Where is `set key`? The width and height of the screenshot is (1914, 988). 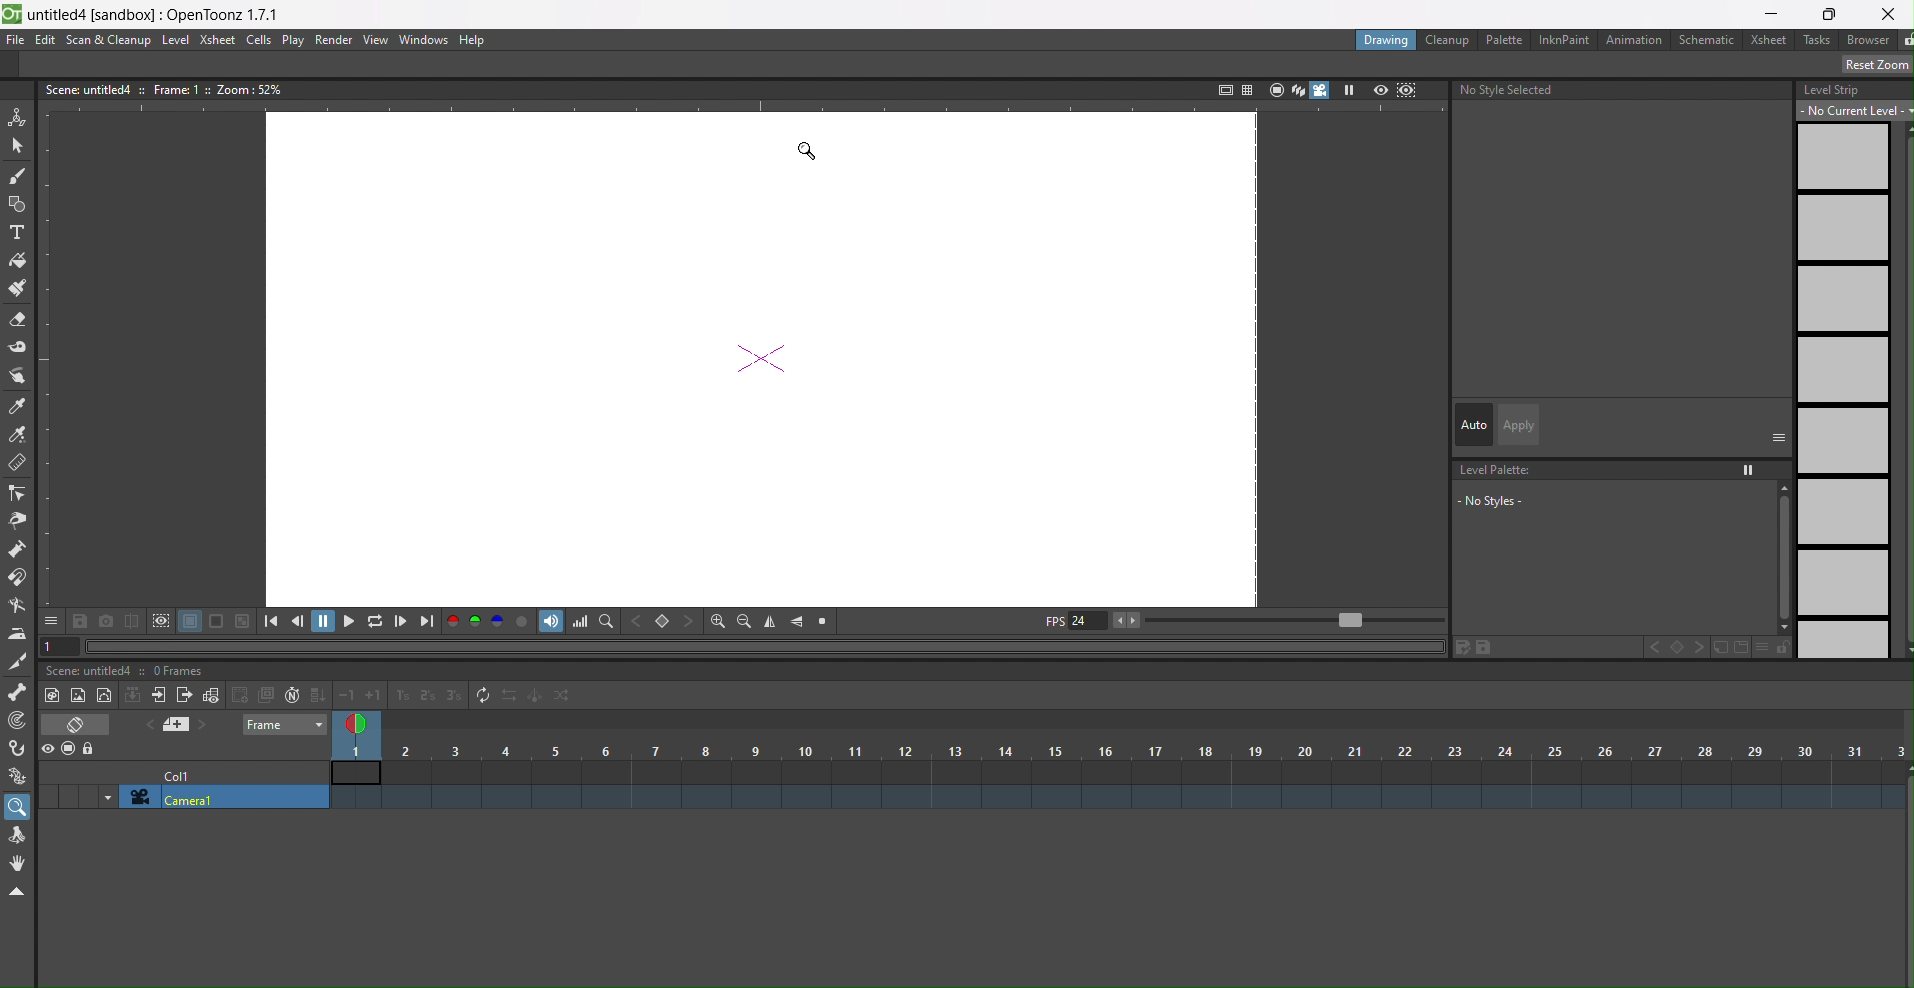 set key is located at coordinates (663, 620).